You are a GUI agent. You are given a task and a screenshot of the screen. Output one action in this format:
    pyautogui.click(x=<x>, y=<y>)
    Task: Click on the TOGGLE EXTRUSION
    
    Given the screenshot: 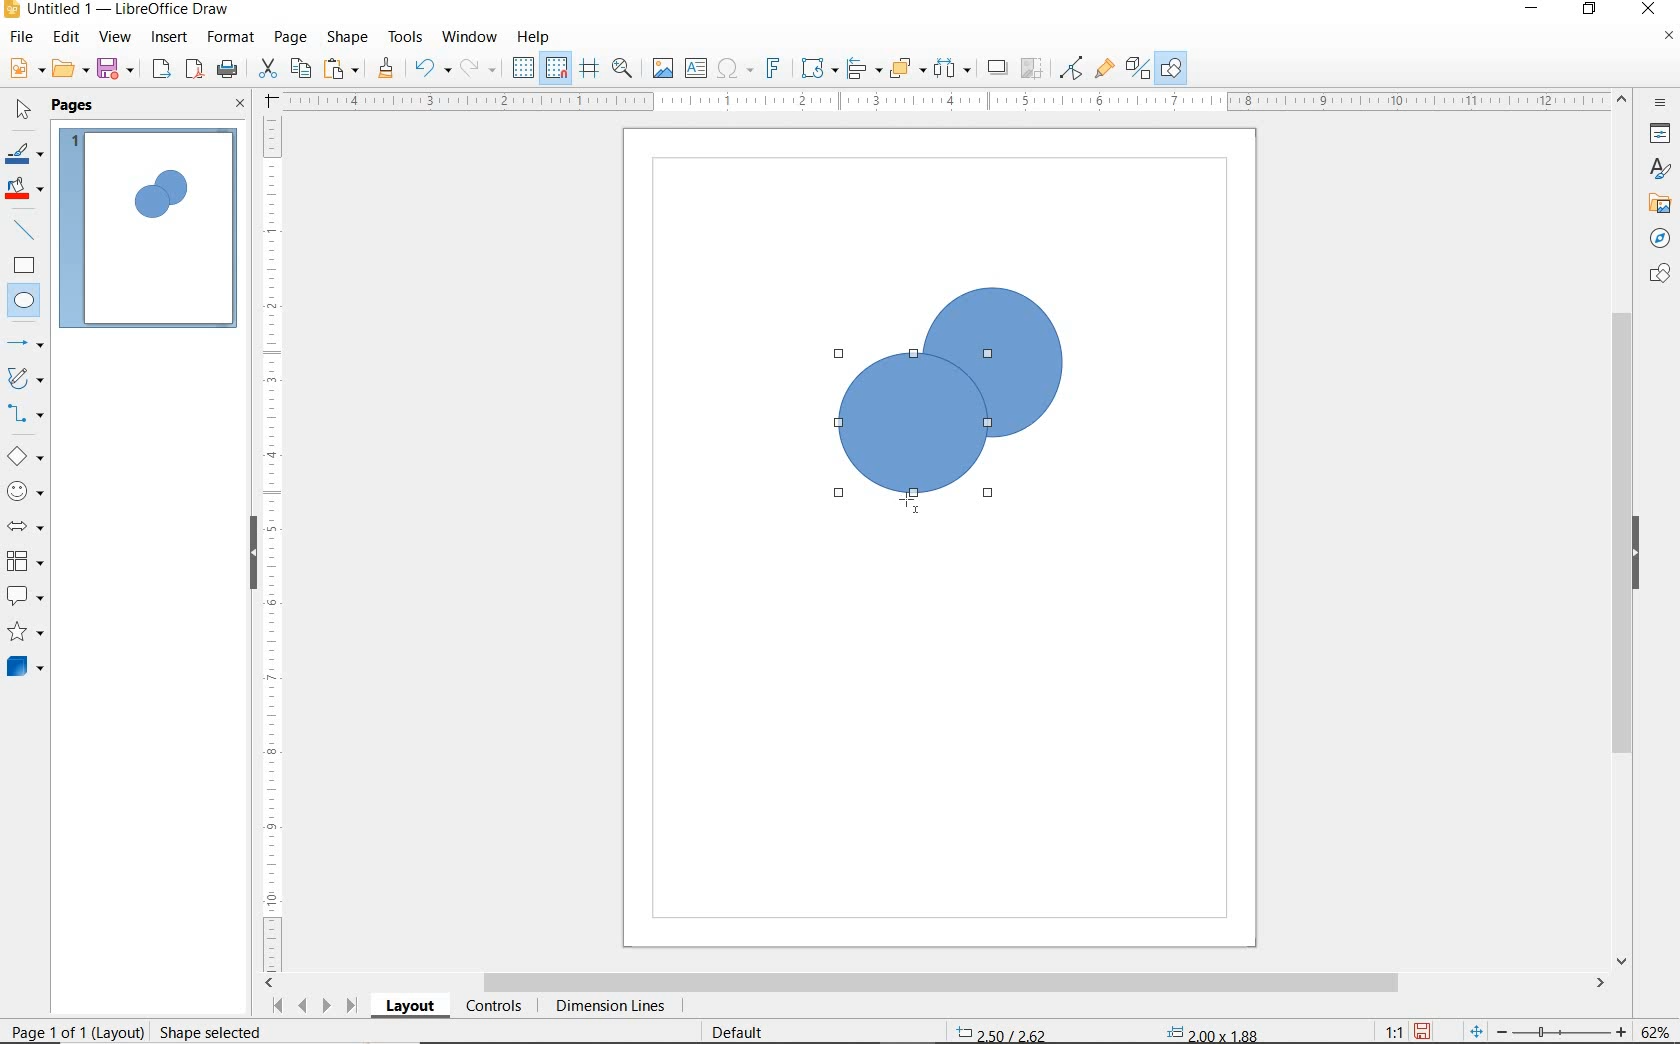 What is the action you would take?
    pyautogui.click(x=1138, y=70)
    